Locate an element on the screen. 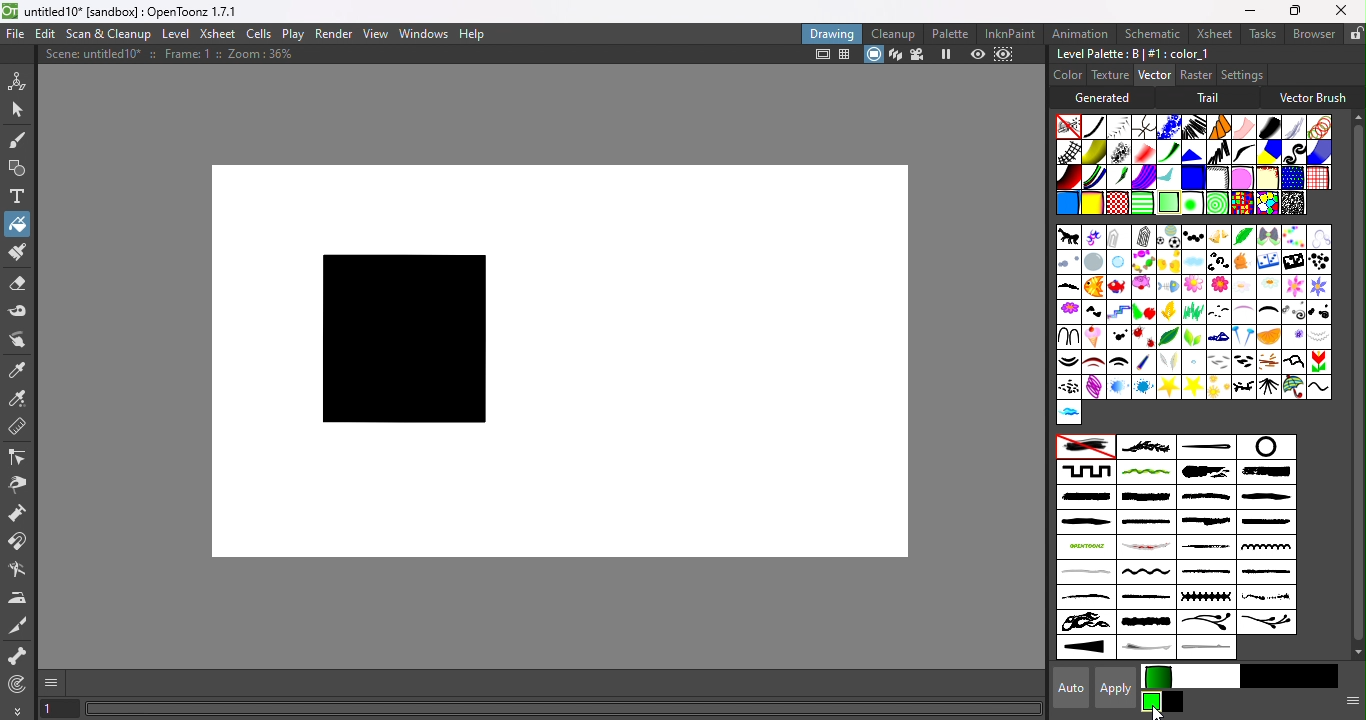 This screenshot has height=720, width=1366. stai is located at coordinates (1119, 387).